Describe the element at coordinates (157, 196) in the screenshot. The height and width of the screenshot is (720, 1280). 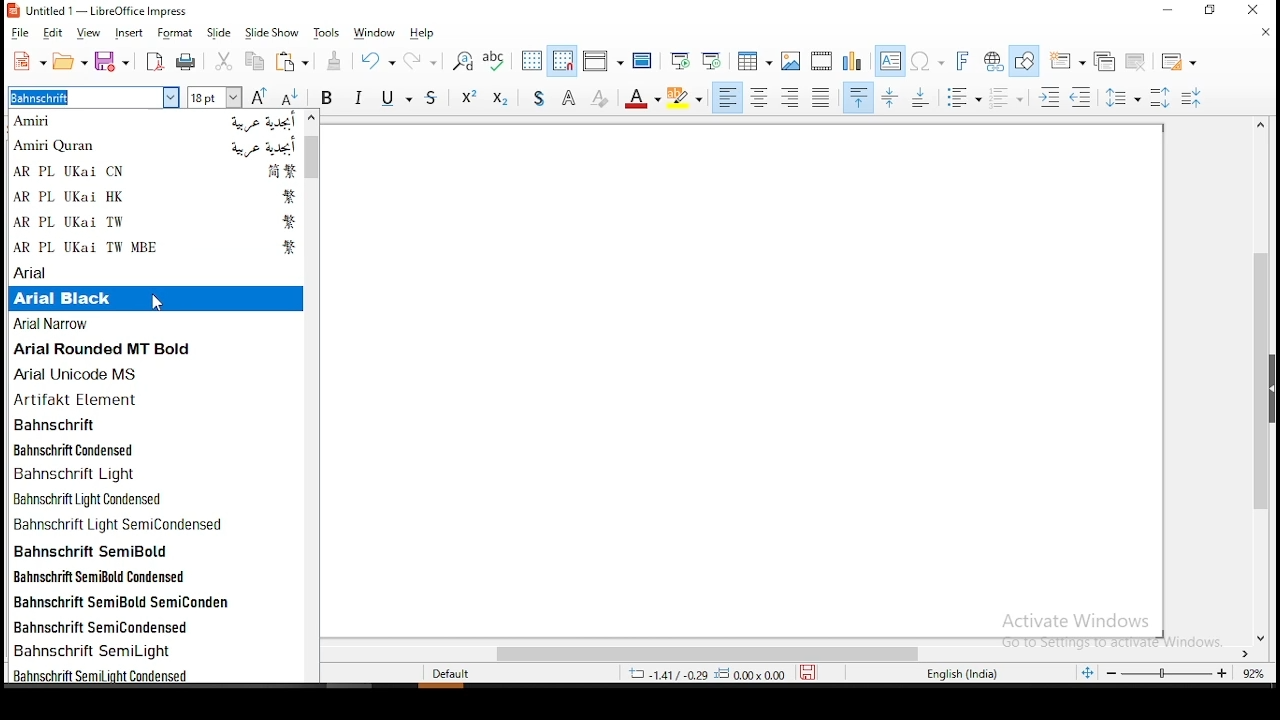
I see `AR PL UKai HK` at that location.